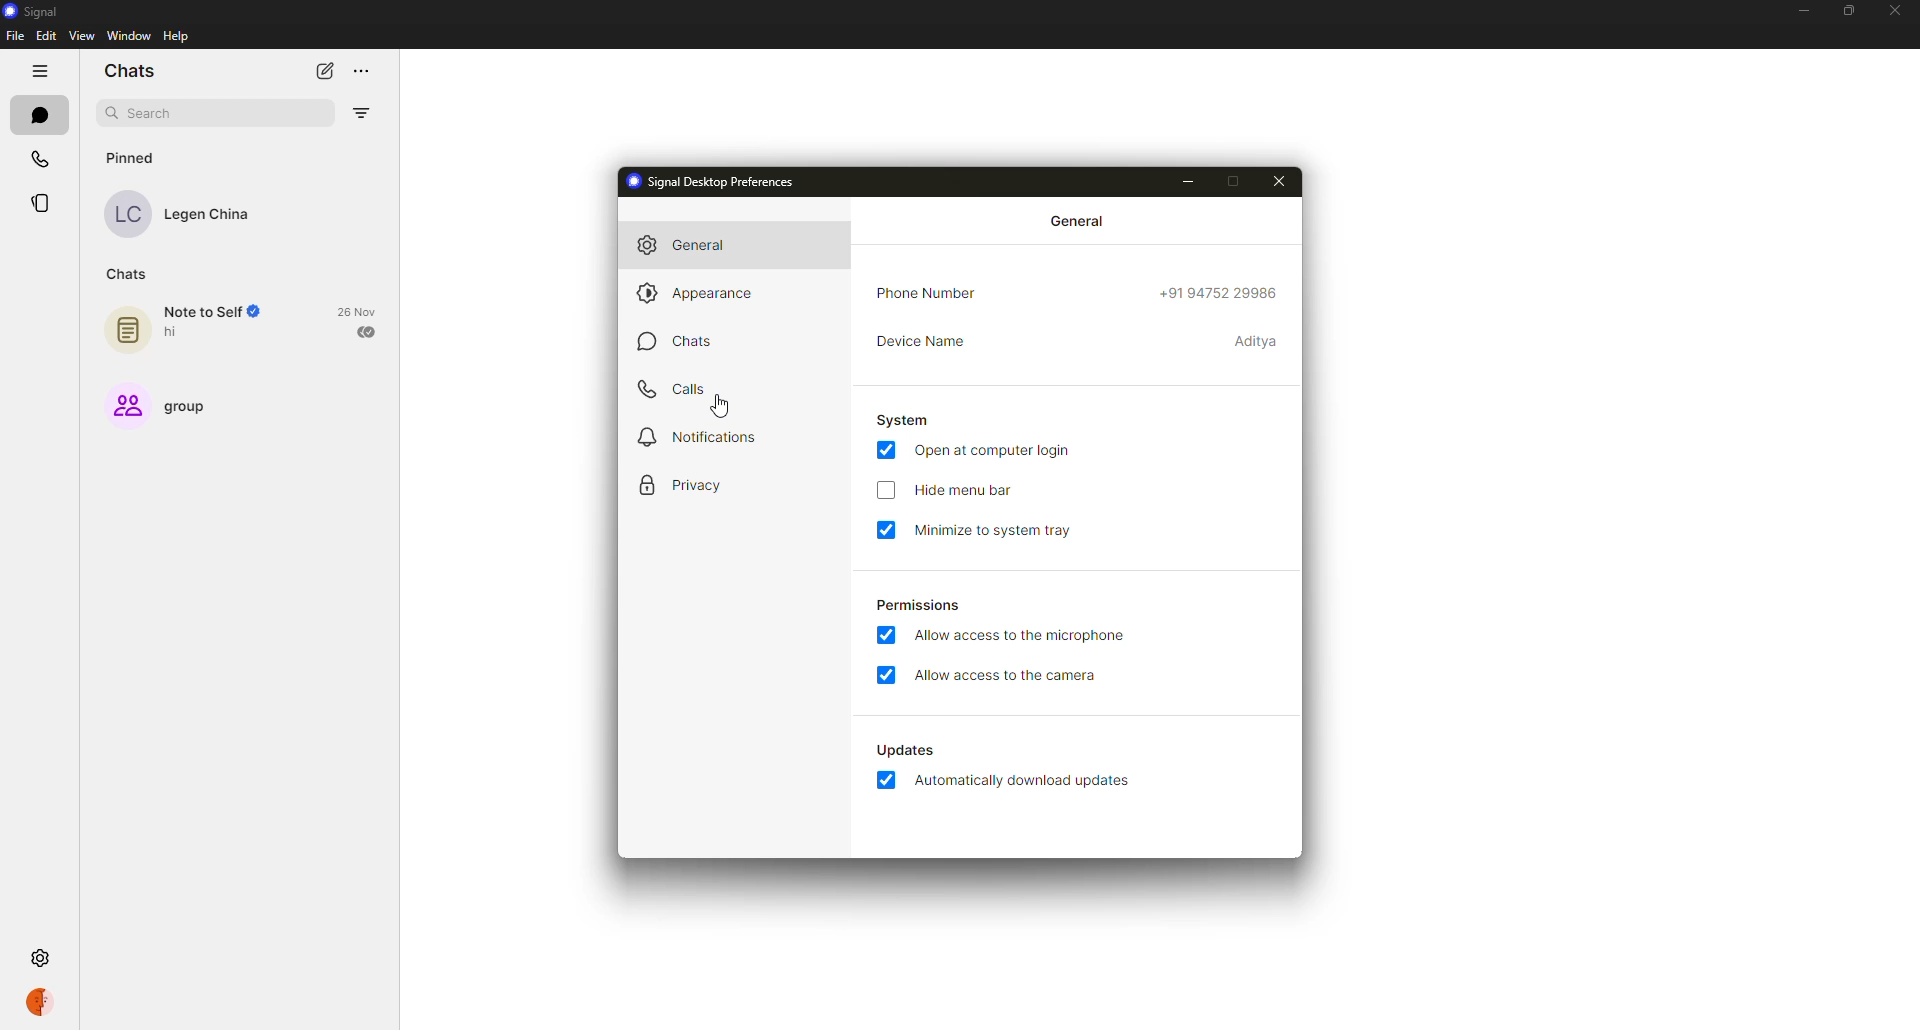 Image resolution: width=1920 pixels, height=1030 pixels. I want to click on enabled, so click(885, 673).